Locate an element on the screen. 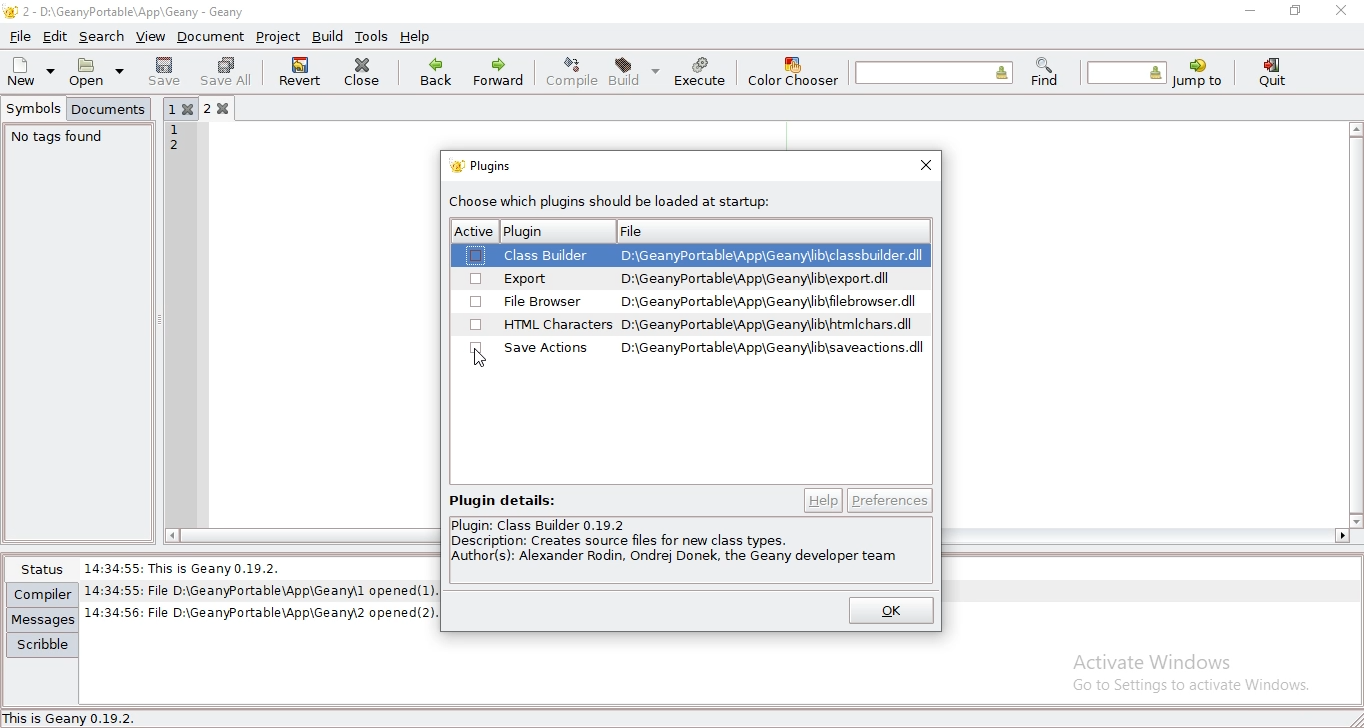 The image size is (1364, 728). close is located at coordinates (1345, 9).